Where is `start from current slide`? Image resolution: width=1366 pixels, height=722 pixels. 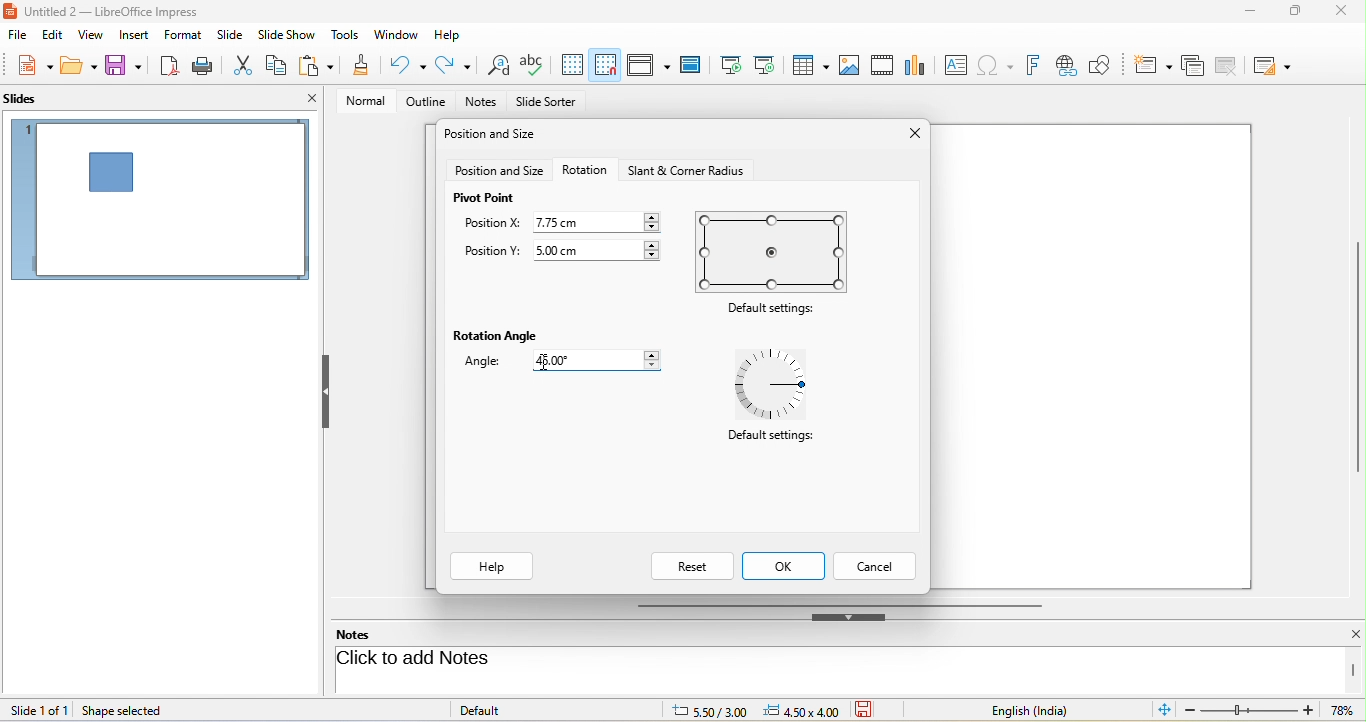
start from current slide is located at coordinates (770, 65).